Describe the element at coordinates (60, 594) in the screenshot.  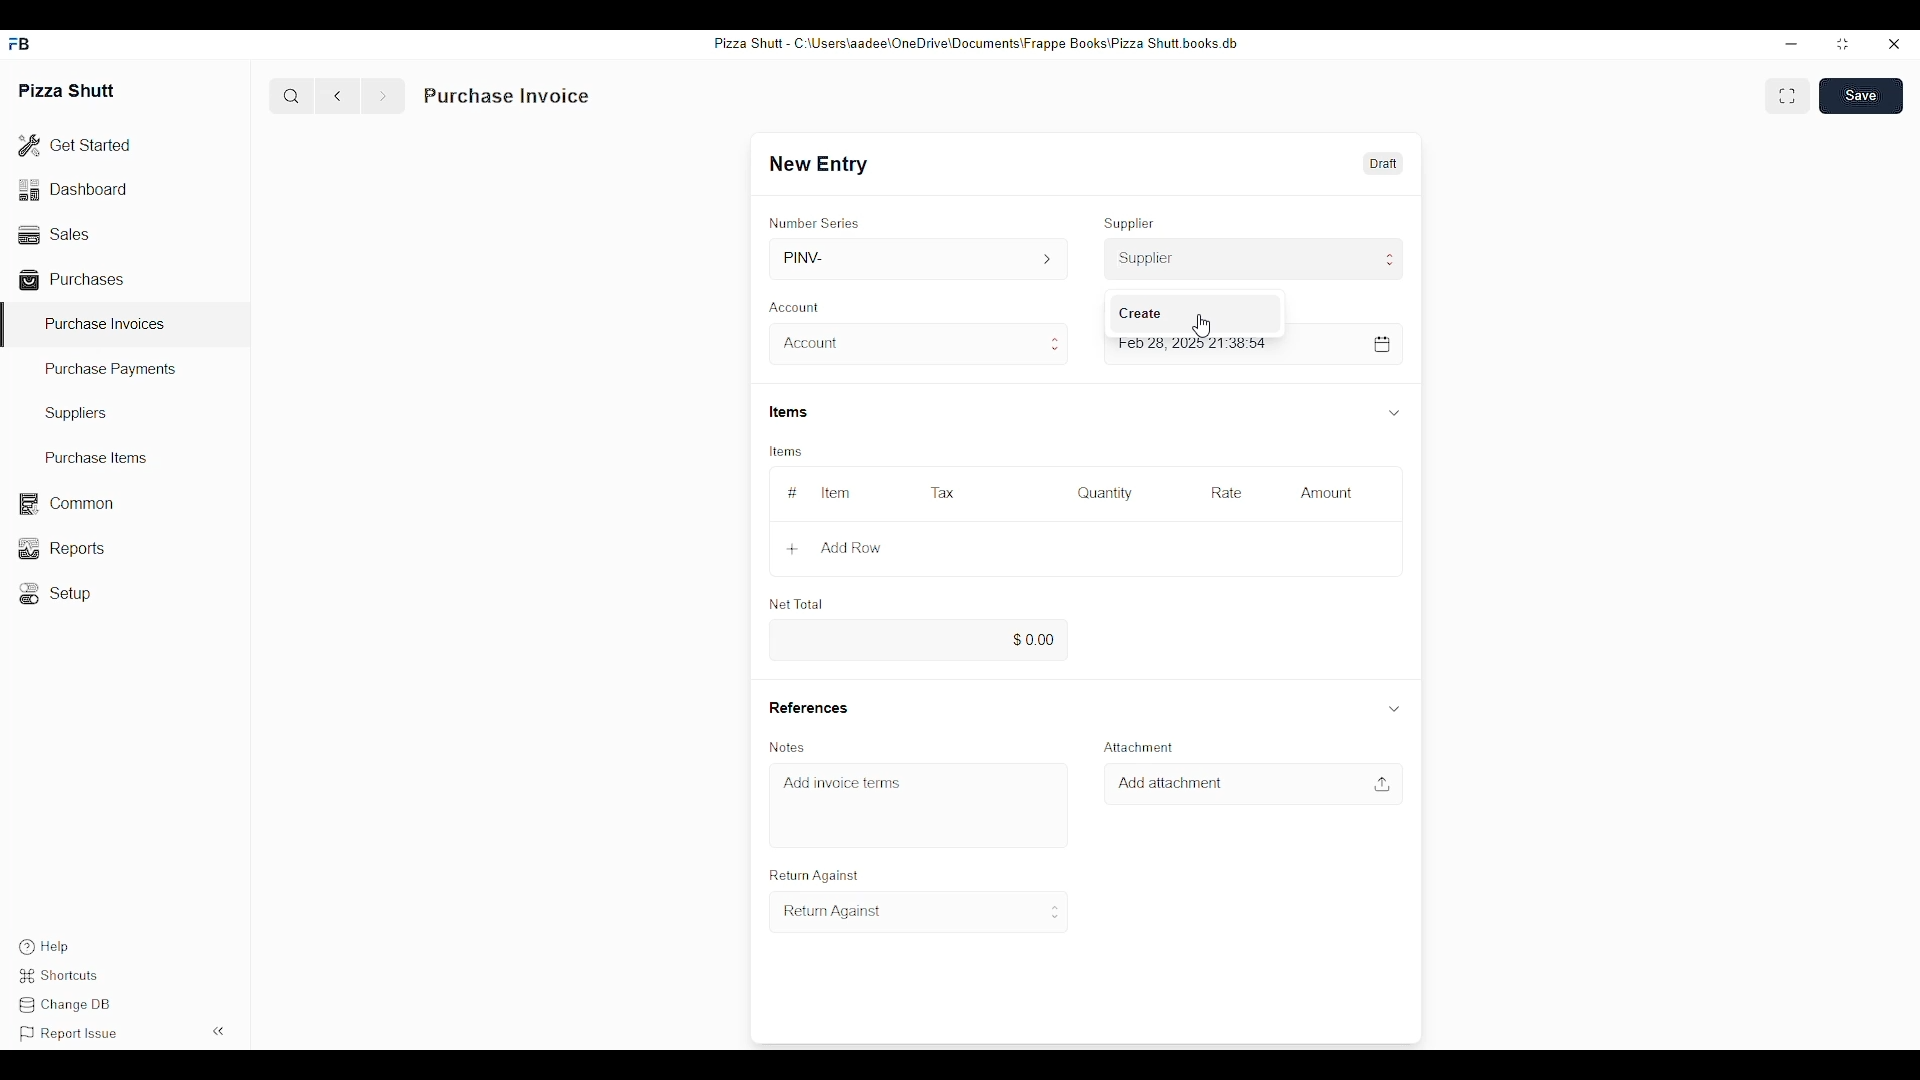
I see `Setup` at that location.